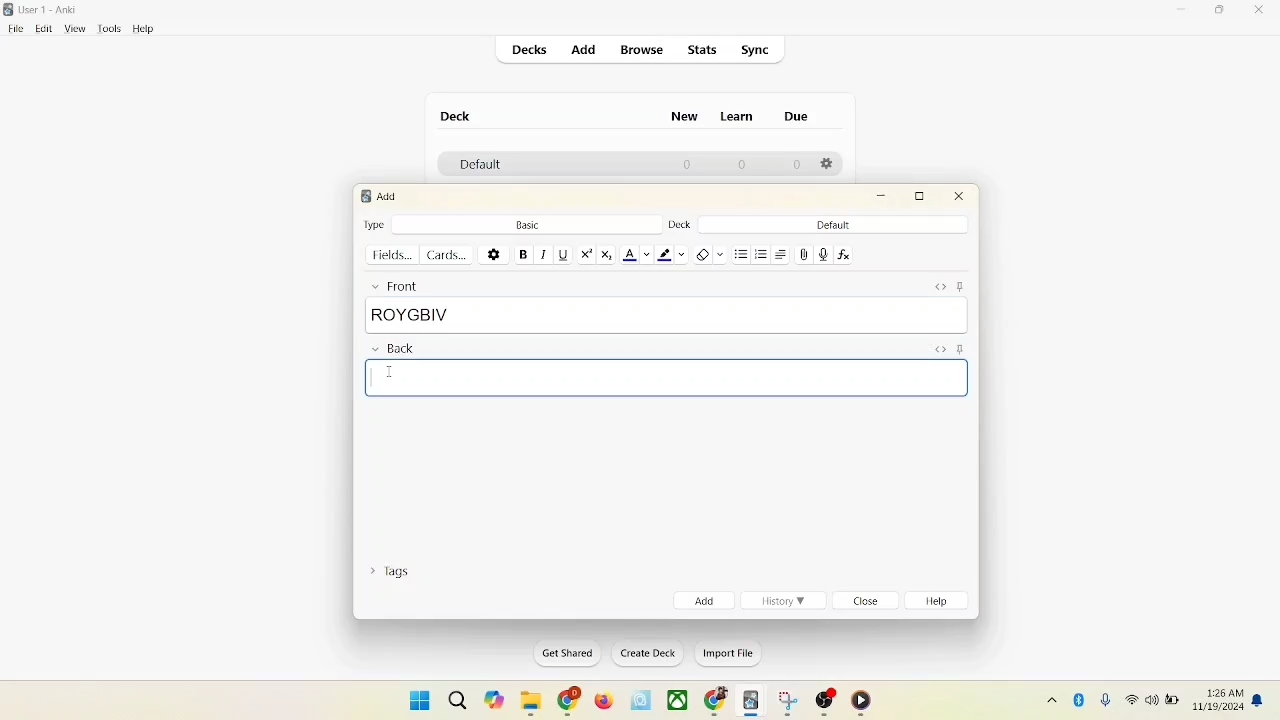 The height and width of the screenshot is (720, 1280). What do you see at coordinates (1080, 697) in the screenshot?
I see `Bluetooth` at bounding box center [1080, 697].